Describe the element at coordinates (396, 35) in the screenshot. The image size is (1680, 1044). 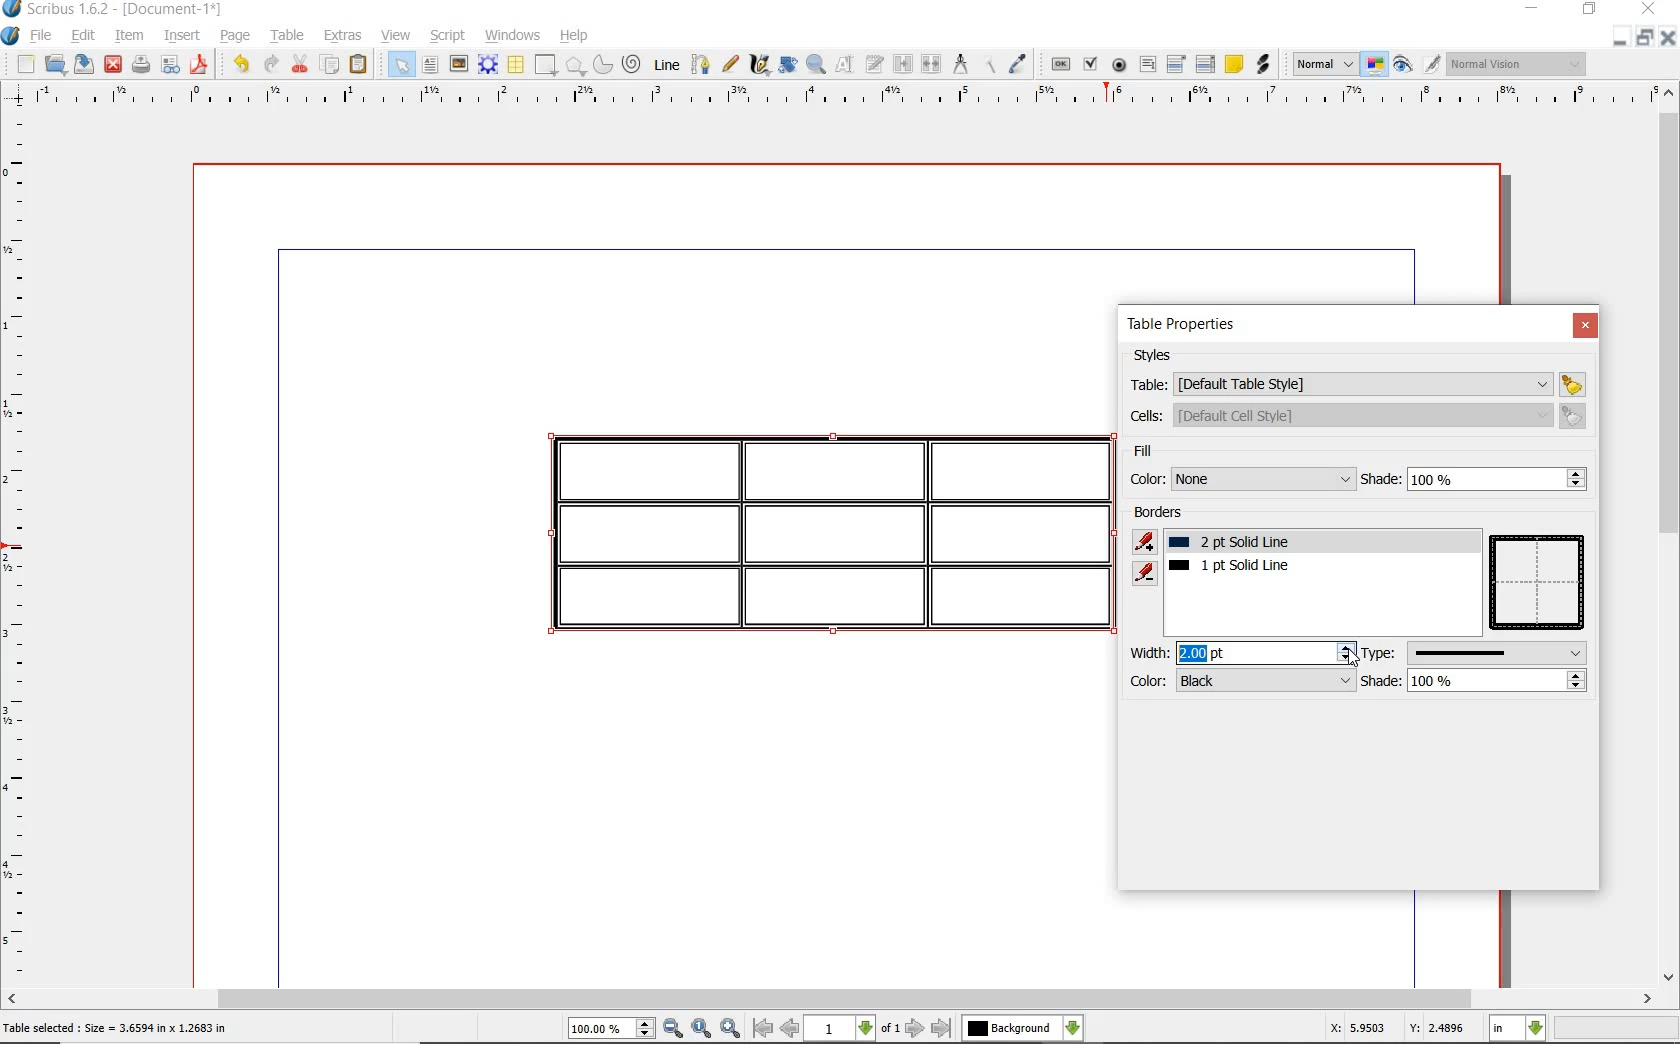
I see `view` at that location.